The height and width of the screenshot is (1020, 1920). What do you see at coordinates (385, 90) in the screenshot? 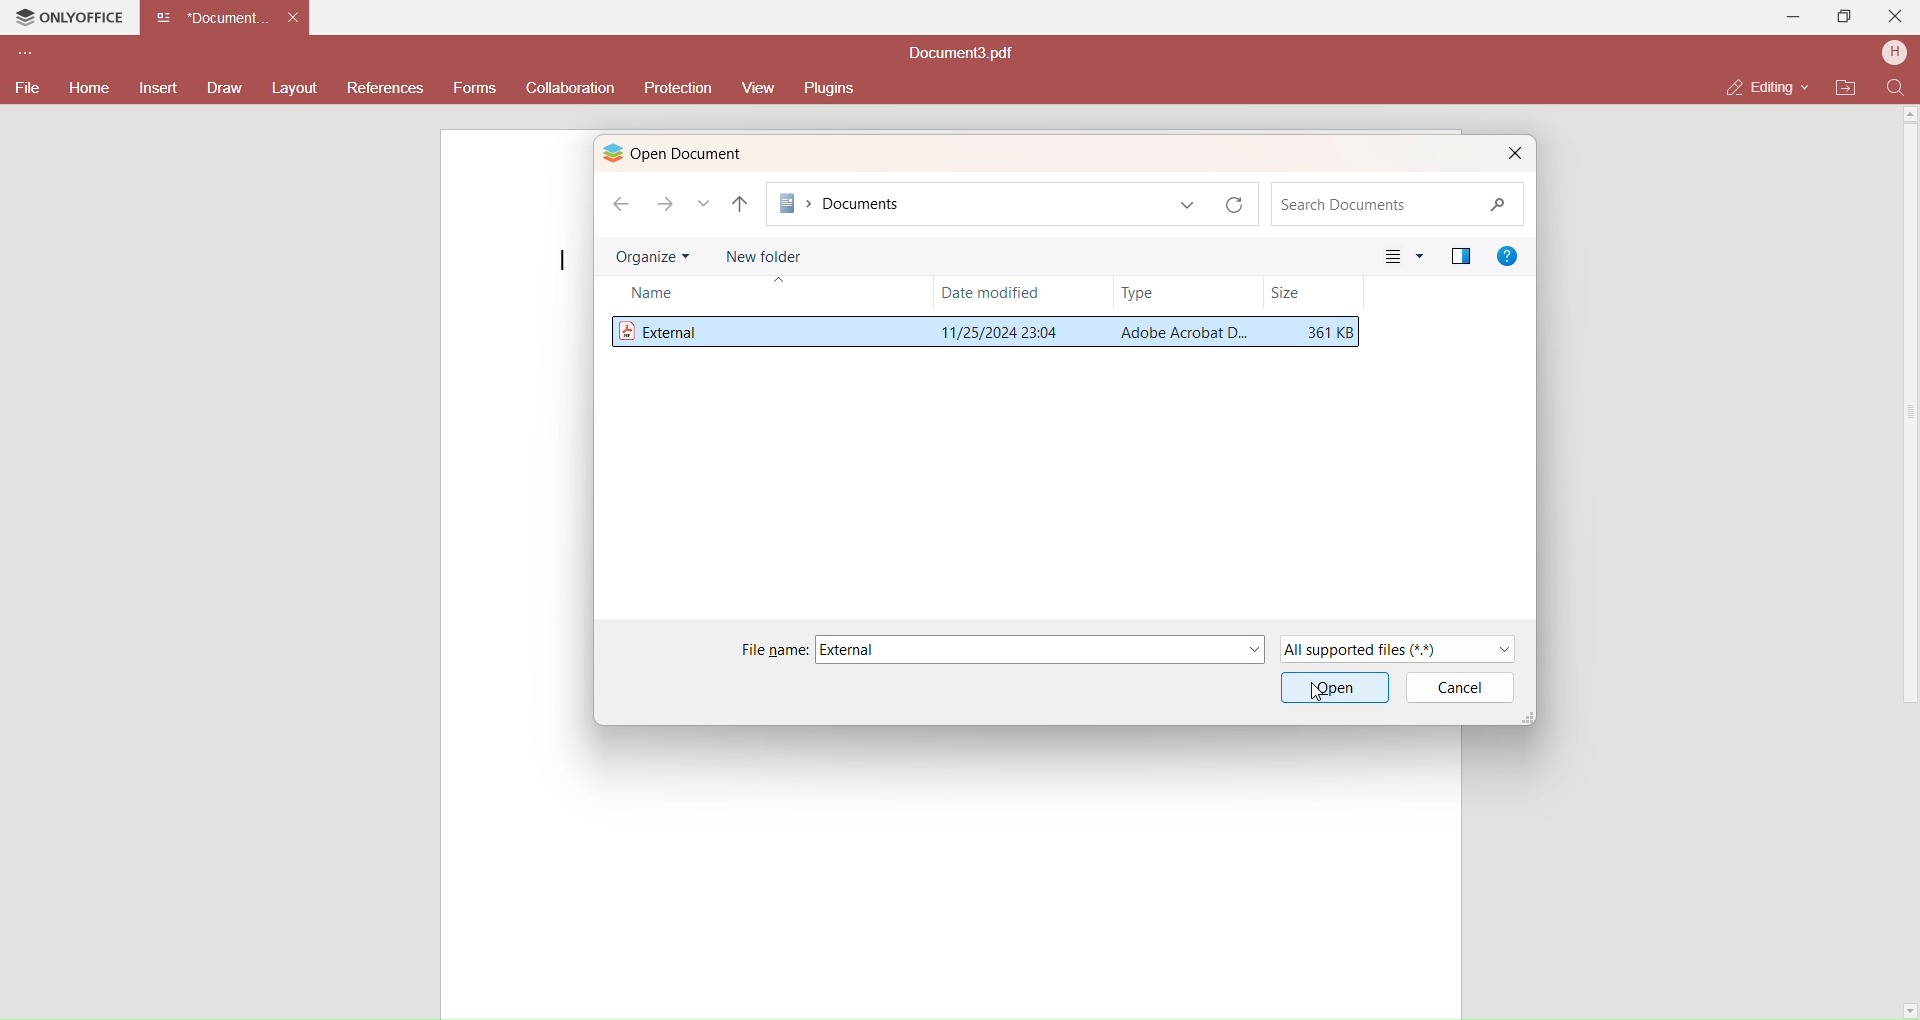
I see `Referenecs` at bounding box center [385, 90].